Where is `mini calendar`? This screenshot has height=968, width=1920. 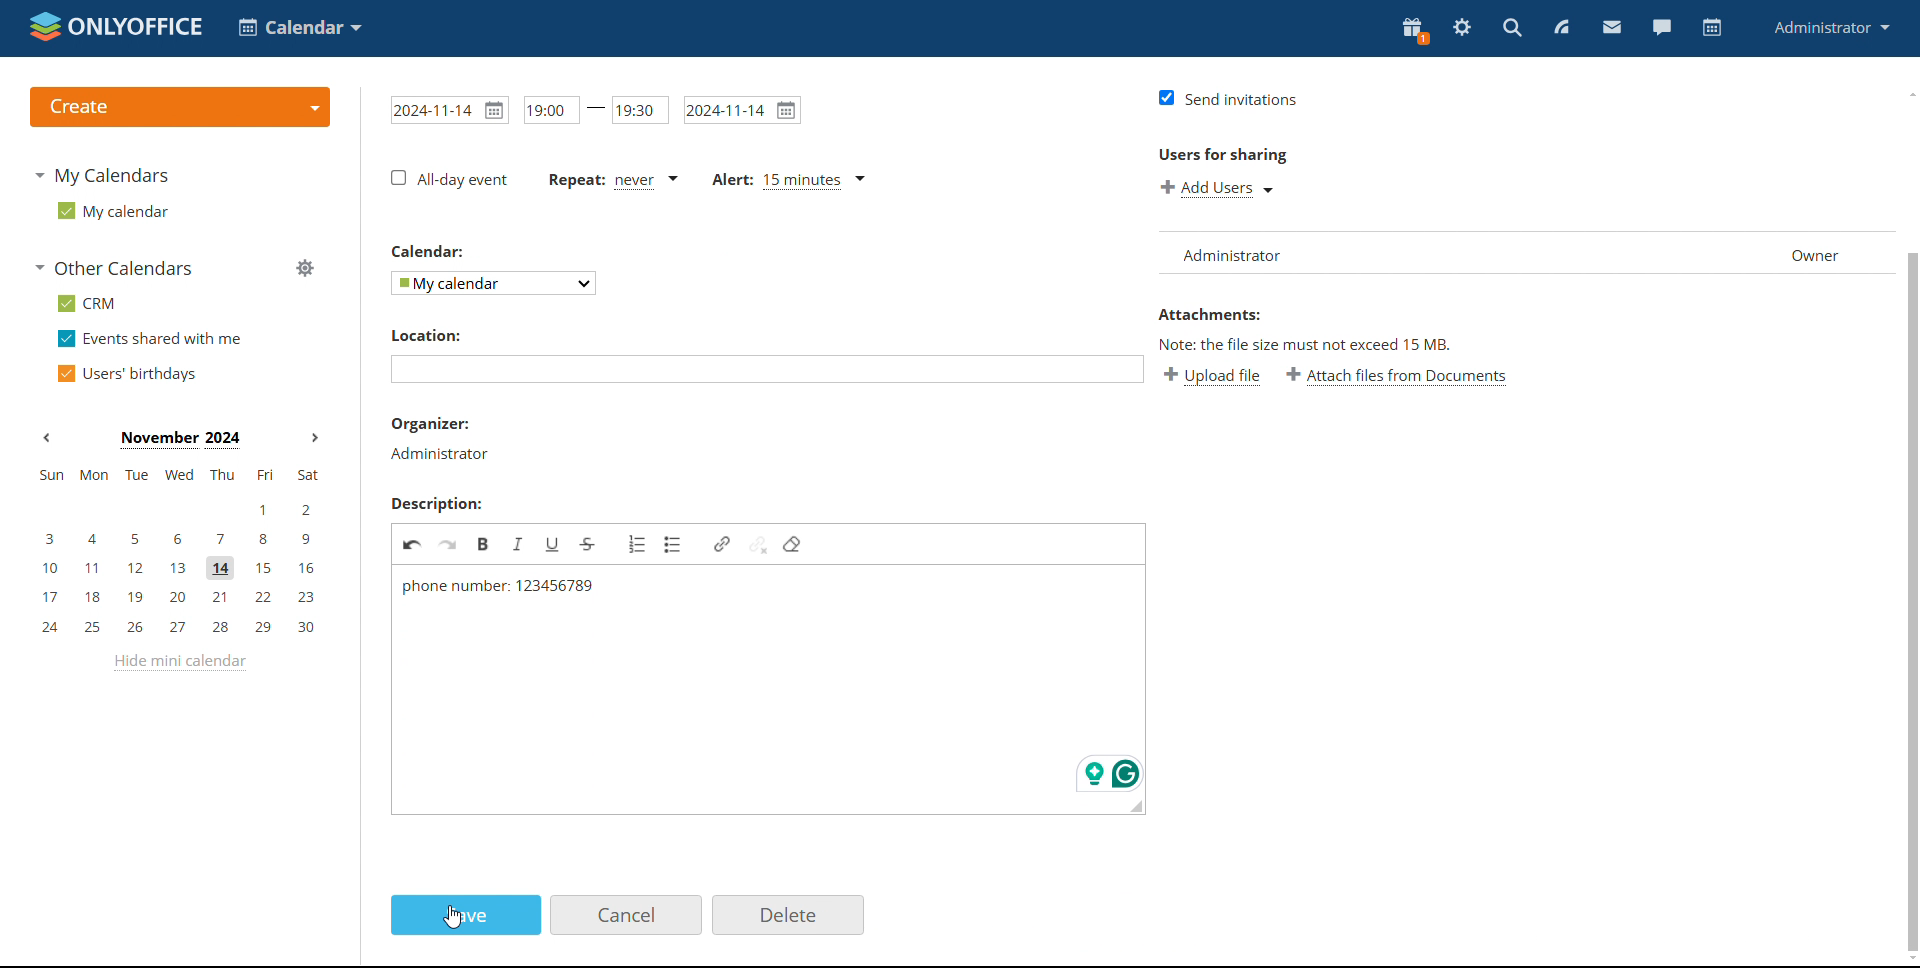
mini calendar is located at coordinates (177, 552).